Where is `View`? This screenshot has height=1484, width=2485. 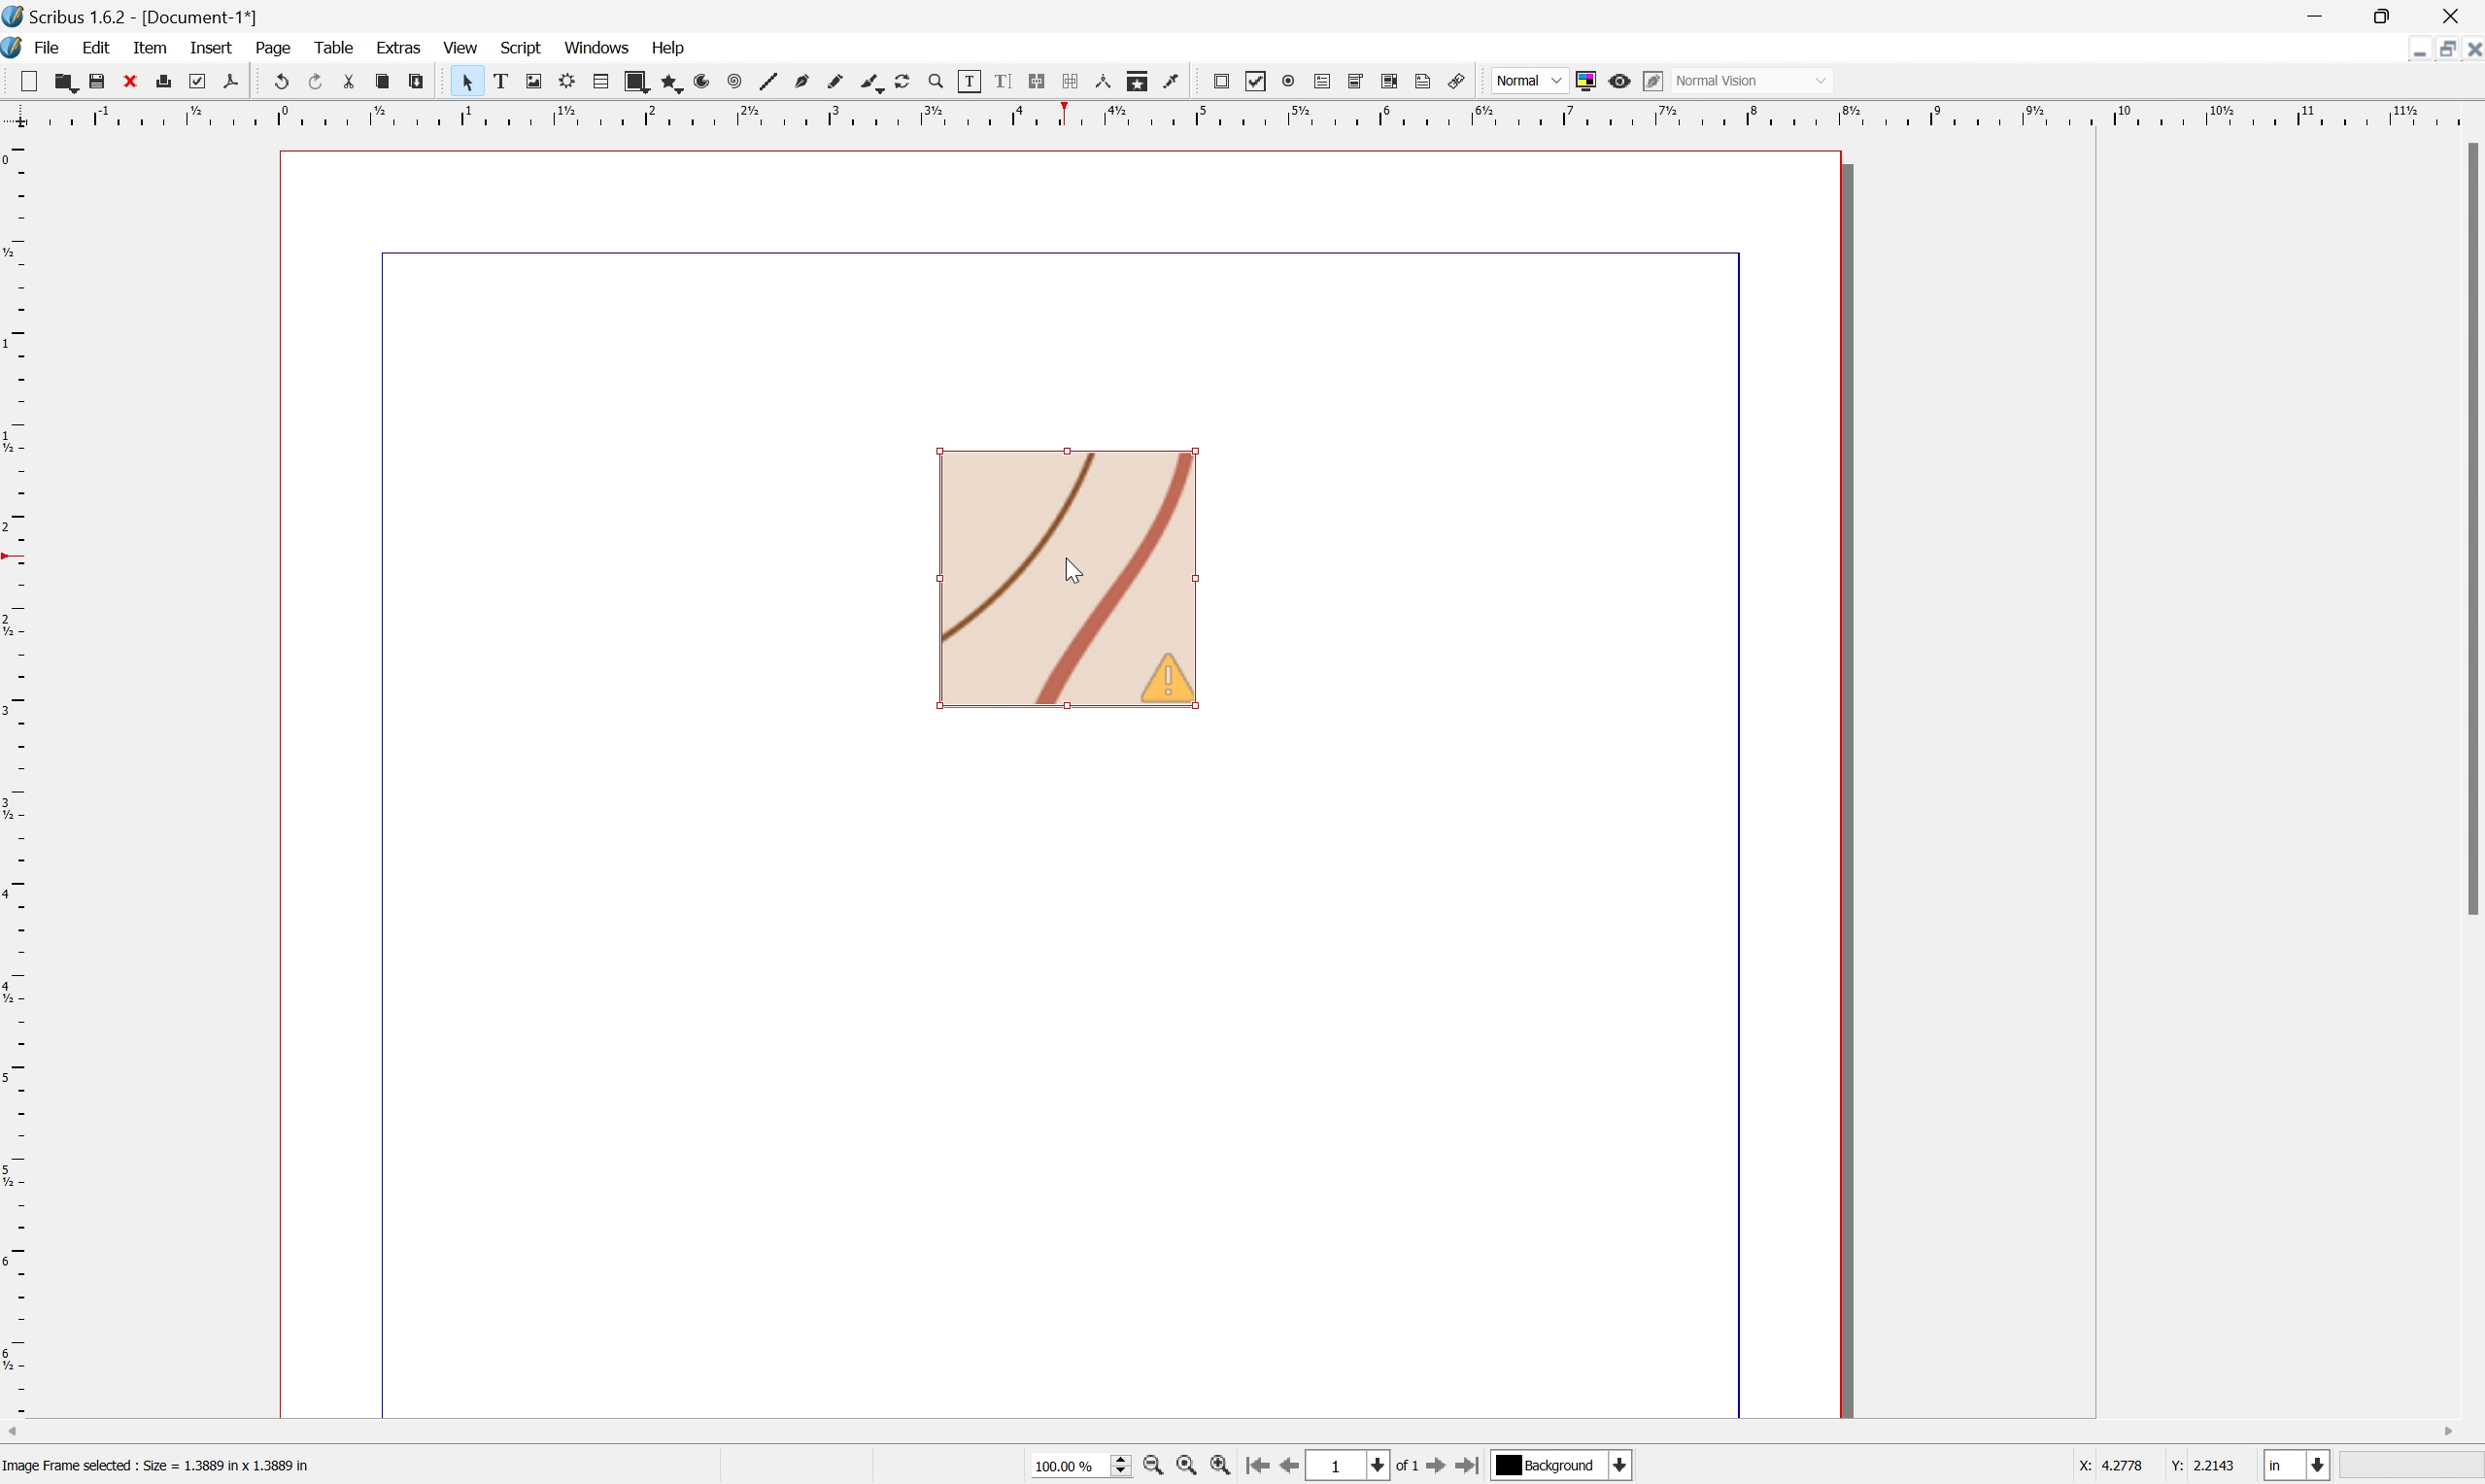
View is located at coordinates (461, 47).